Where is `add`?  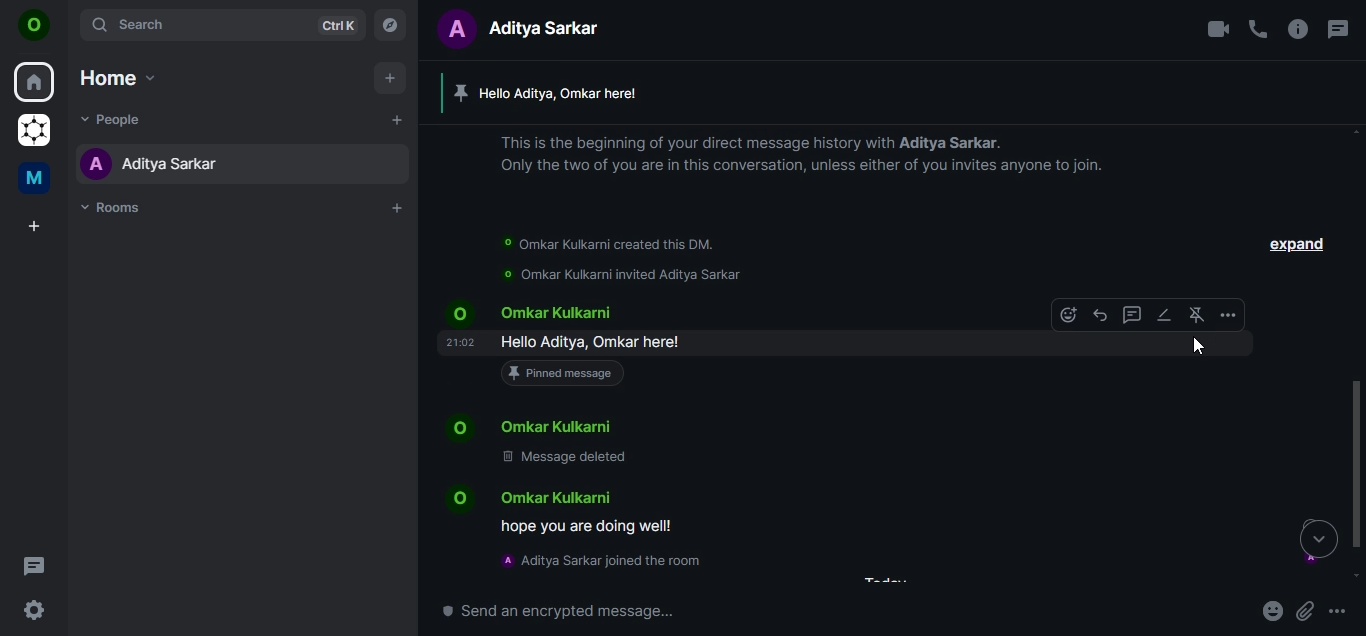
add is located at coordinates (388, 79).